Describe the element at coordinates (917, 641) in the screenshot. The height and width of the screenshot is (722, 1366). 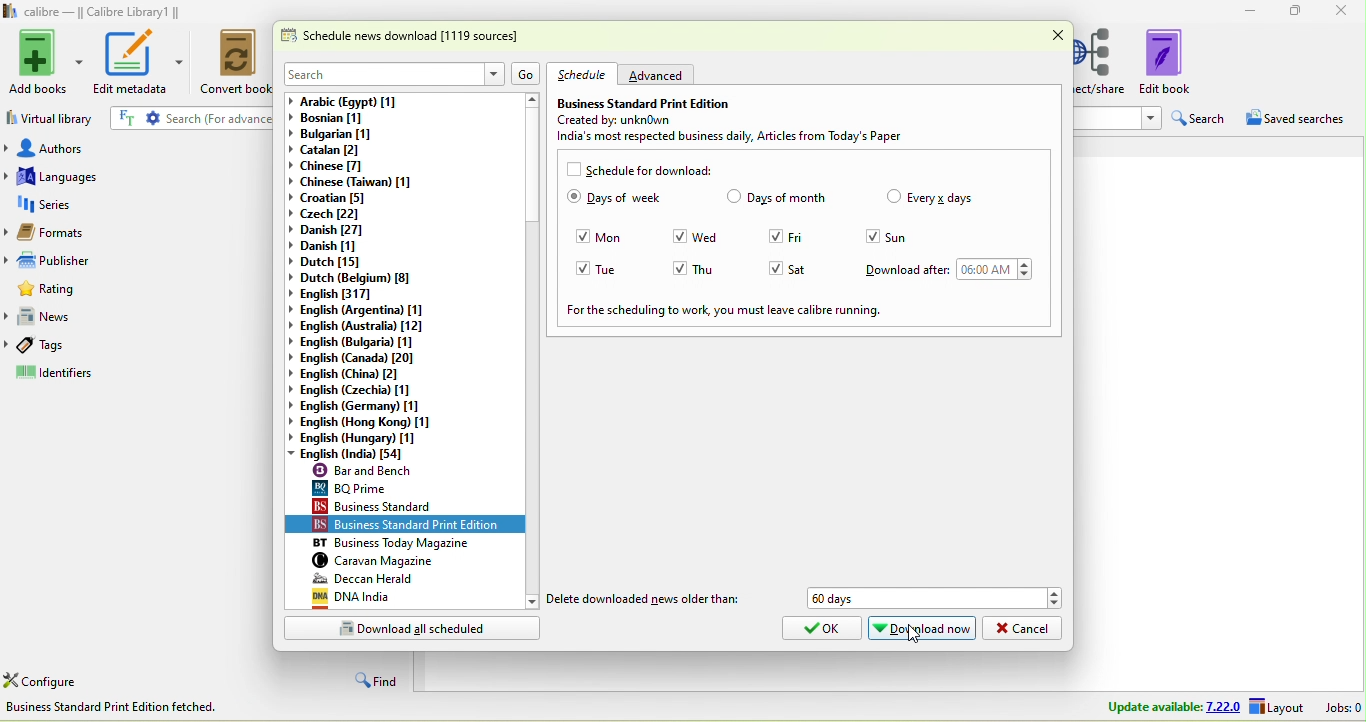
I see `cursor ` at that location.